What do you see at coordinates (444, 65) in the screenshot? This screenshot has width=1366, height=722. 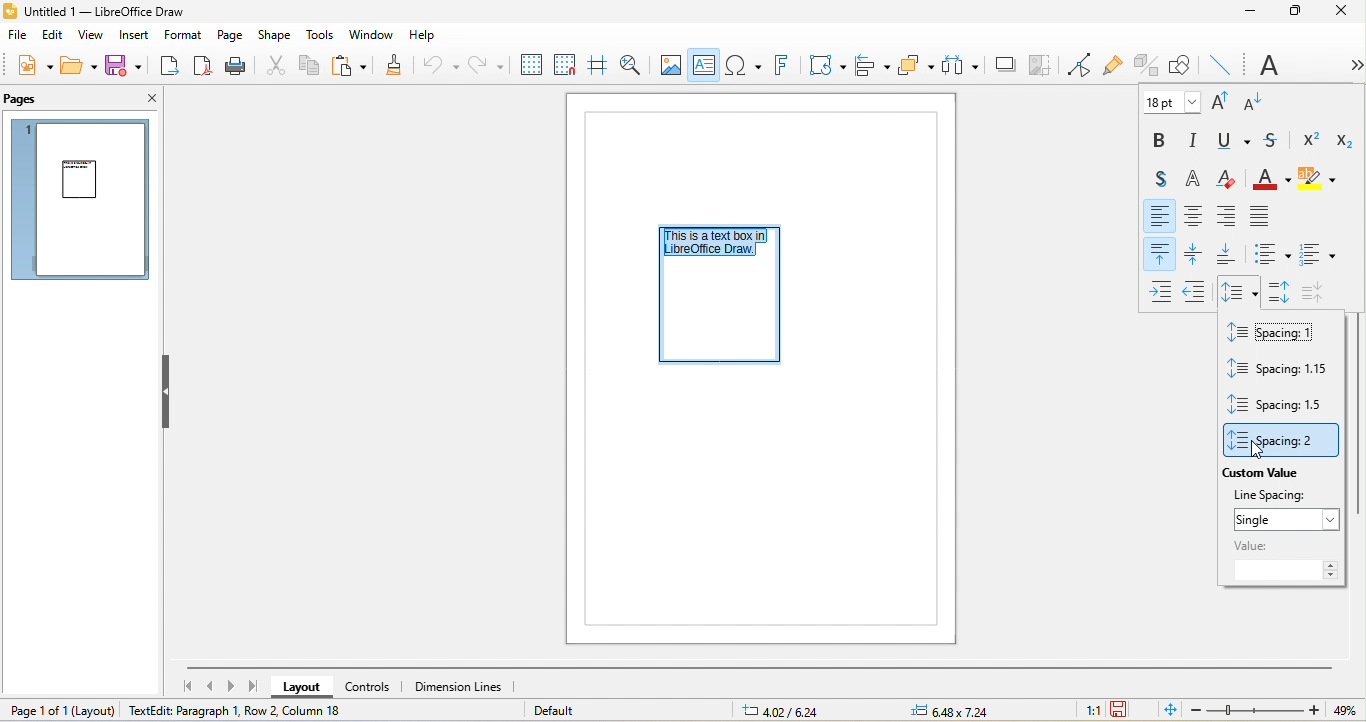 I see `undo` at bounding box center [444, 65].